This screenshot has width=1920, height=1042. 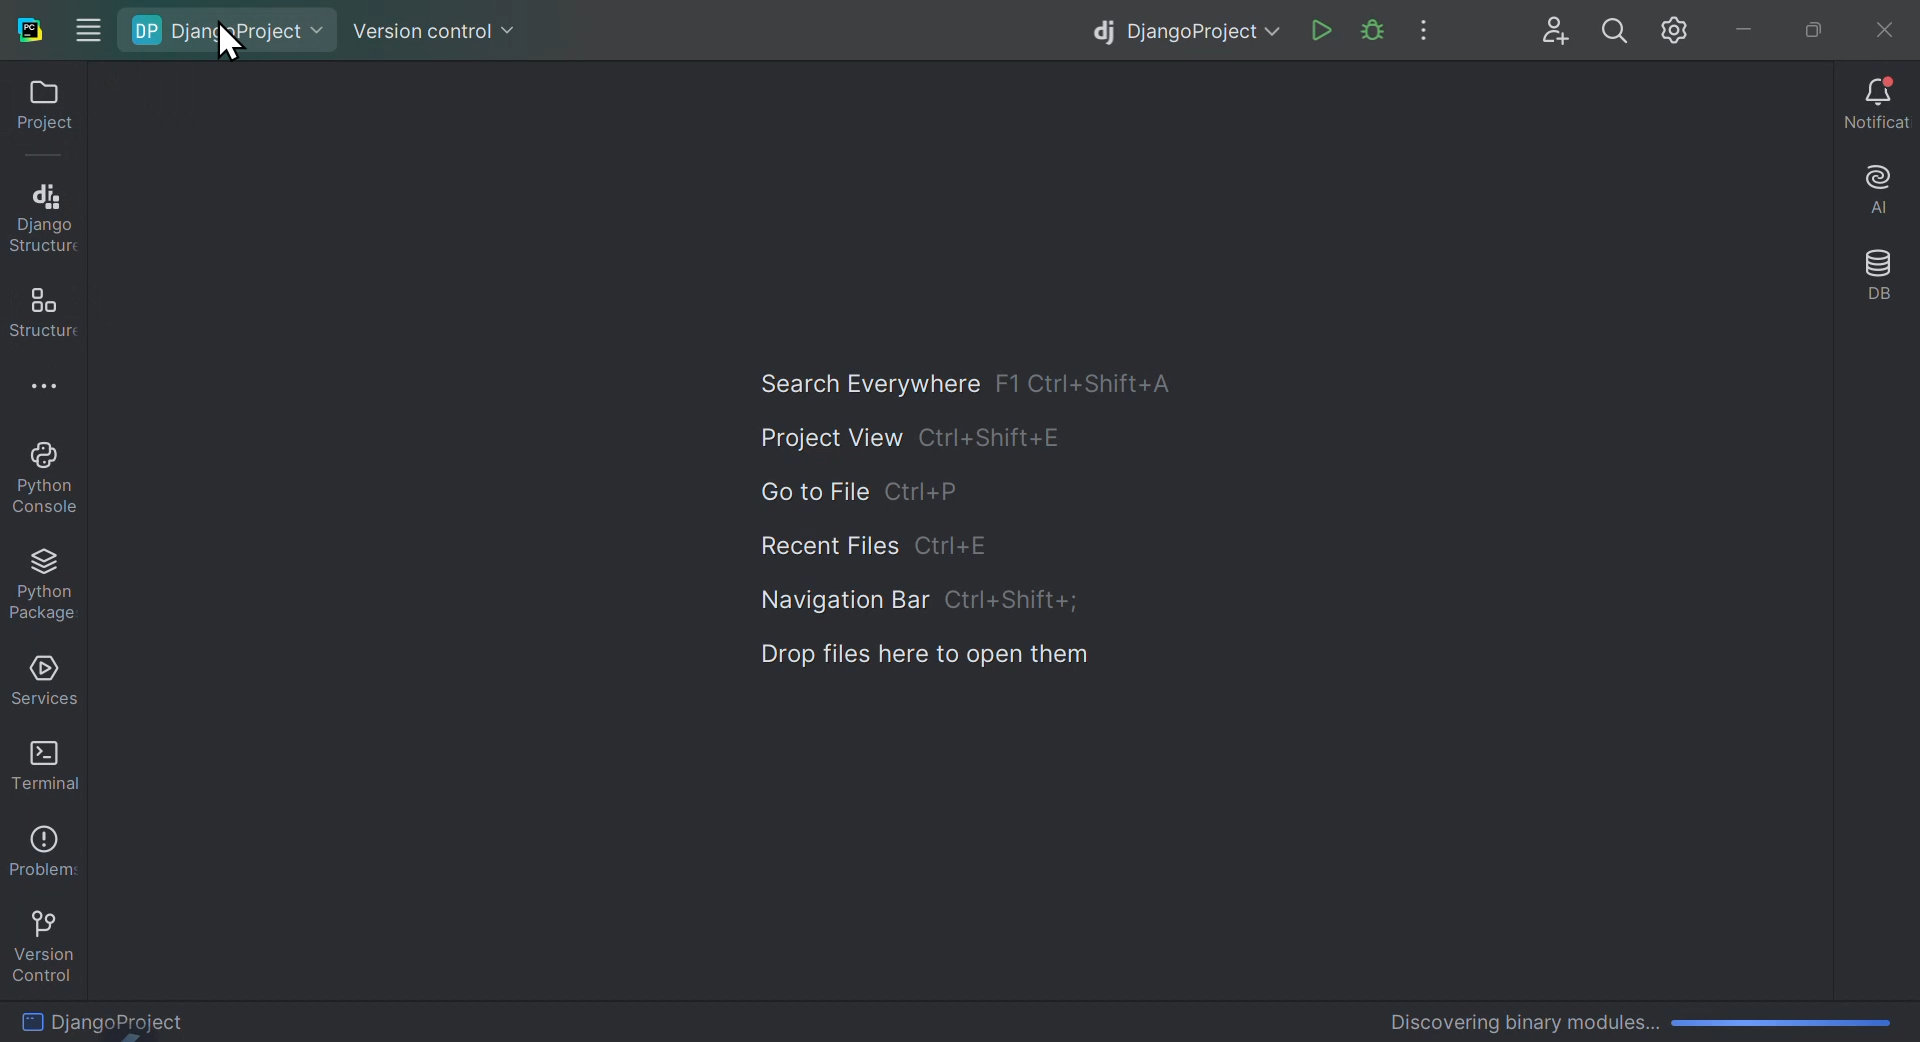 What do you see at coordinates (808, 493) in the screenshot?
I see `Go to file` at bounding box center [808, 493].